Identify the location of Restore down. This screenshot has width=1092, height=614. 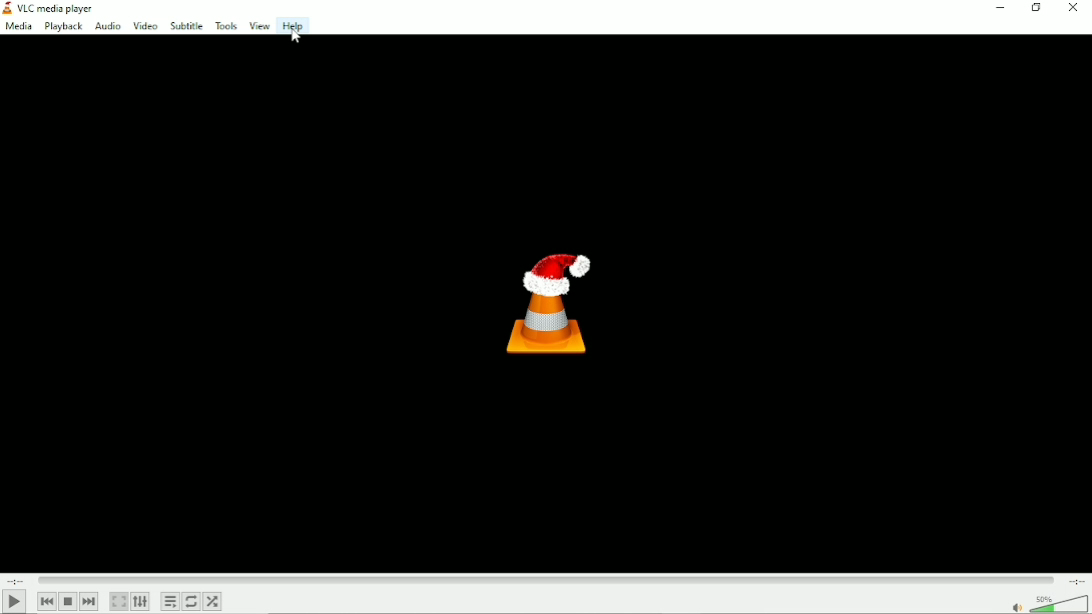
(1035, 10).